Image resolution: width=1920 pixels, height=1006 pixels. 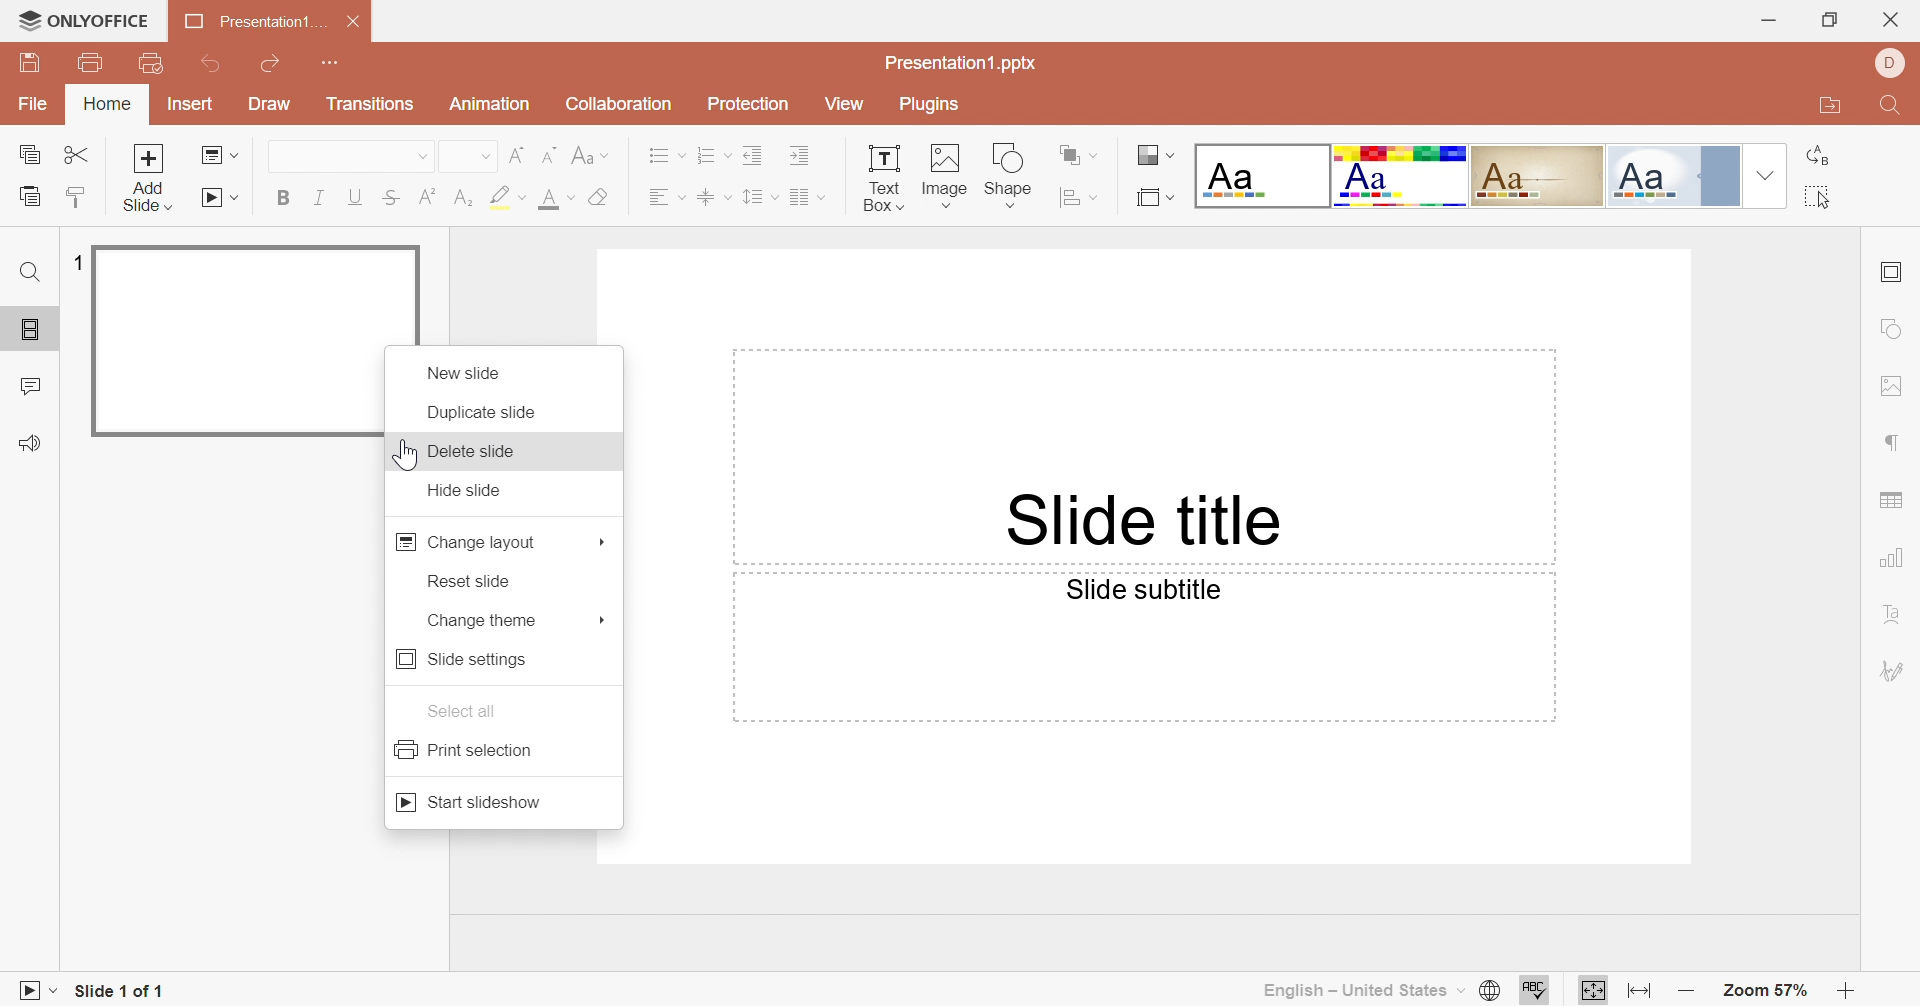 What do you see at coordinates (462, 711) in the screenshot?
I see `Select all` at bounding box center [462, 711].